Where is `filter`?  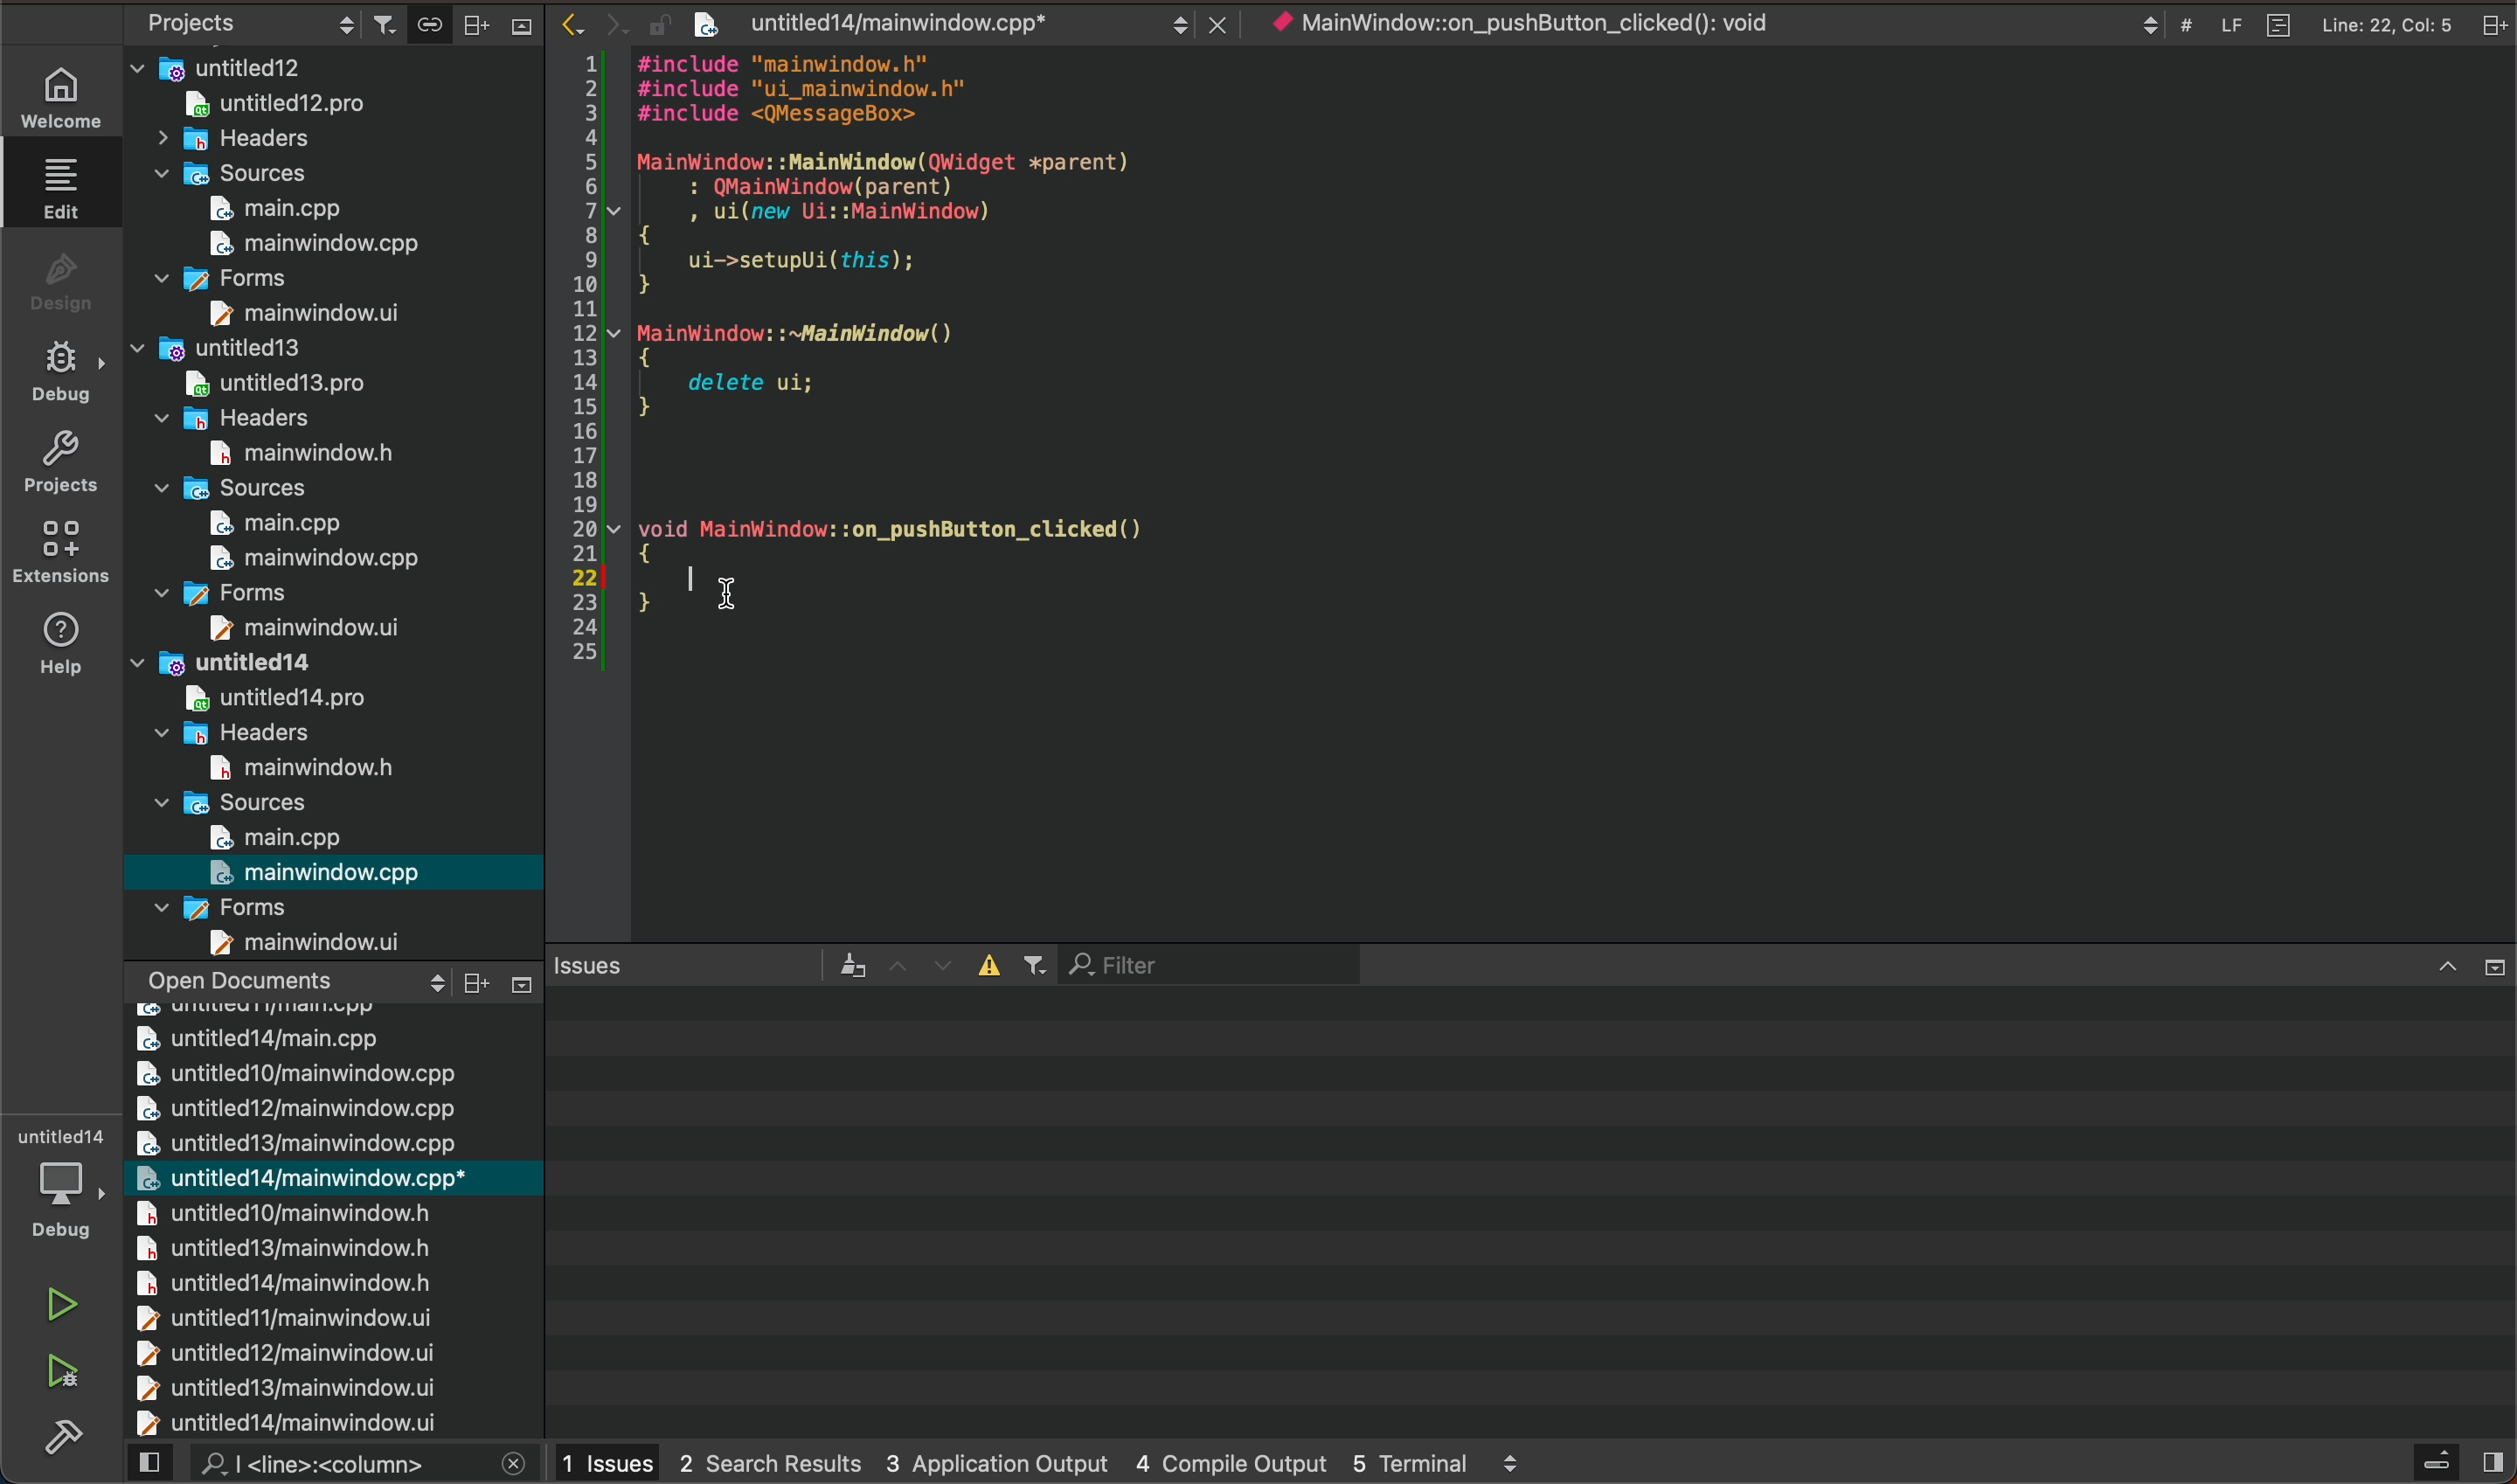
filter is located at coordinates (1207, 962).